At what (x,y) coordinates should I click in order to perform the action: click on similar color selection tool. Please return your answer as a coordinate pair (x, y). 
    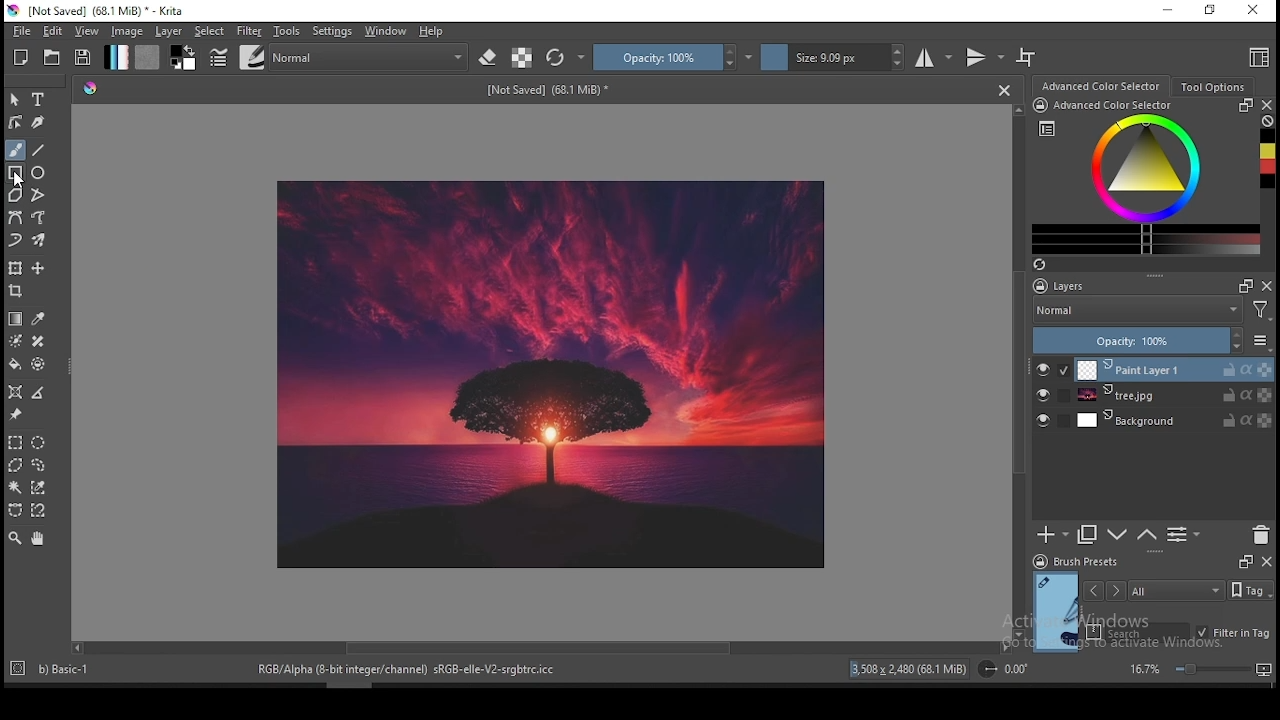
    Looking at the image, I should click on (39, 487).